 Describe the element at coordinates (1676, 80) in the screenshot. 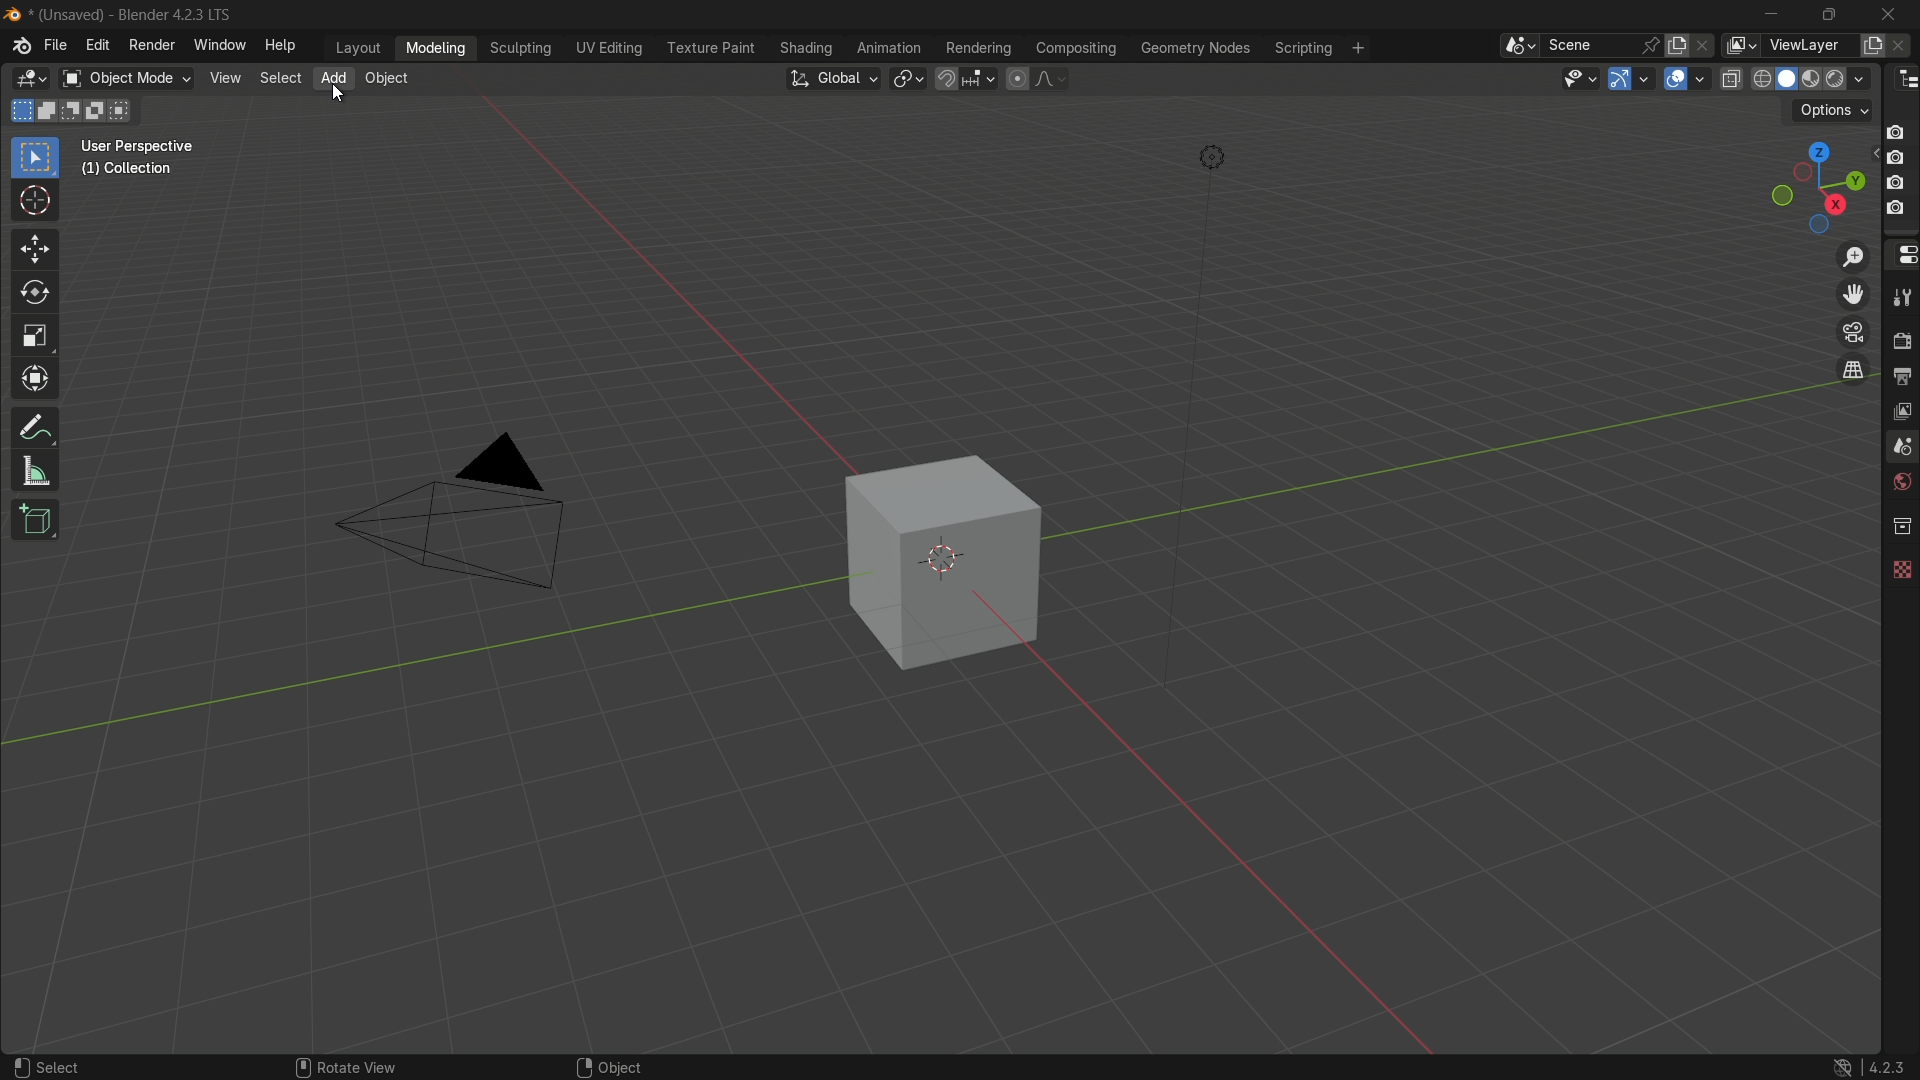

I see `show overlay` at that location.